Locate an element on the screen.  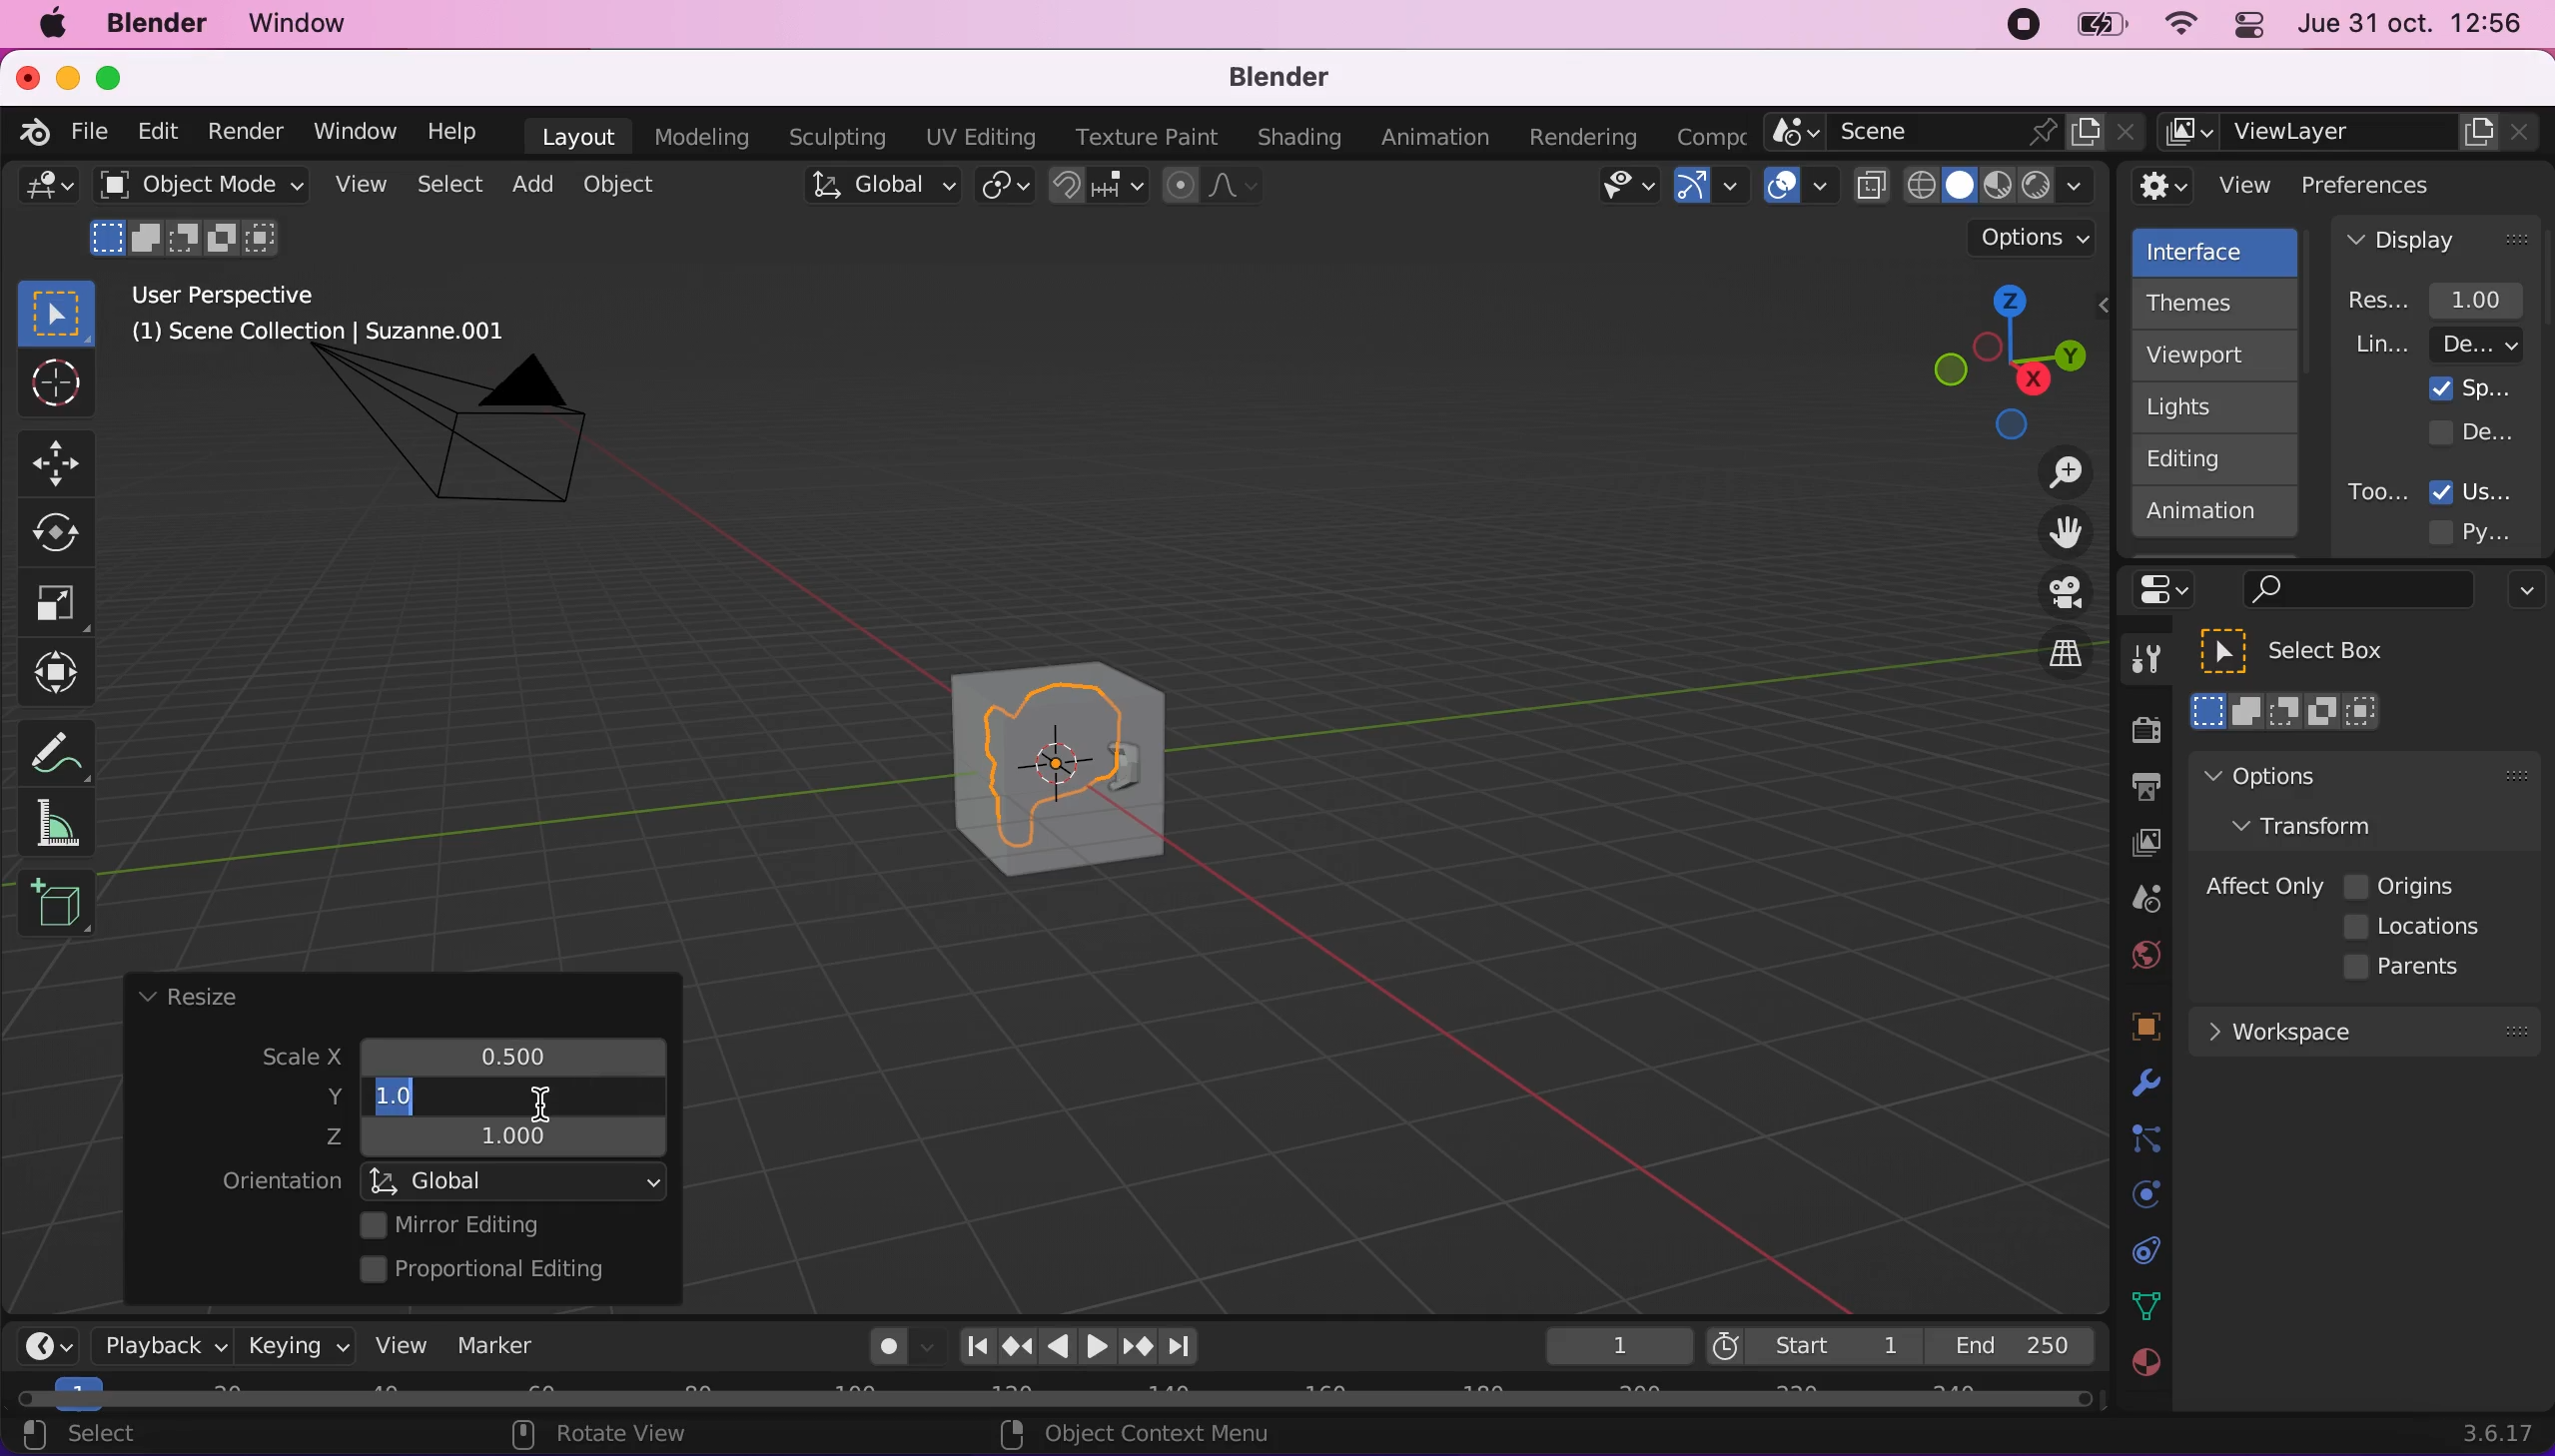
lights is located at coordinates (2220, 408).